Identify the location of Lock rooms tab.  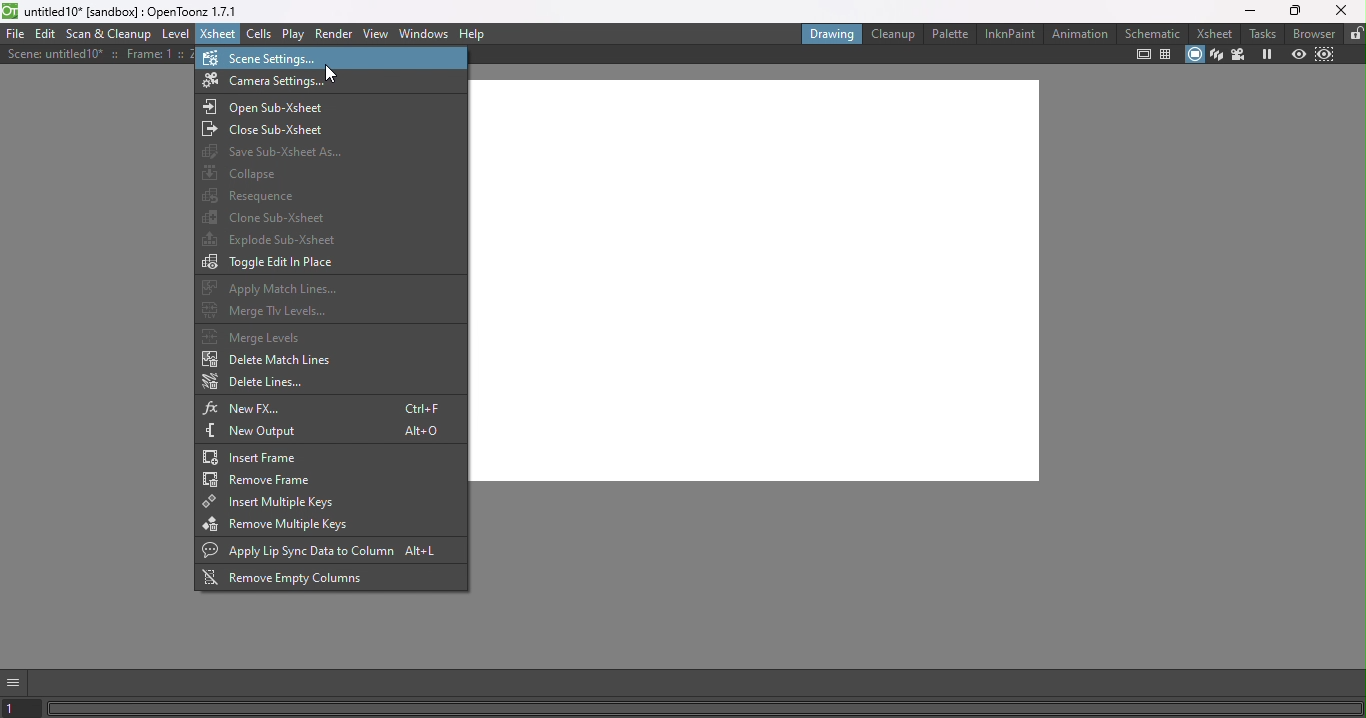
(1354, 34).